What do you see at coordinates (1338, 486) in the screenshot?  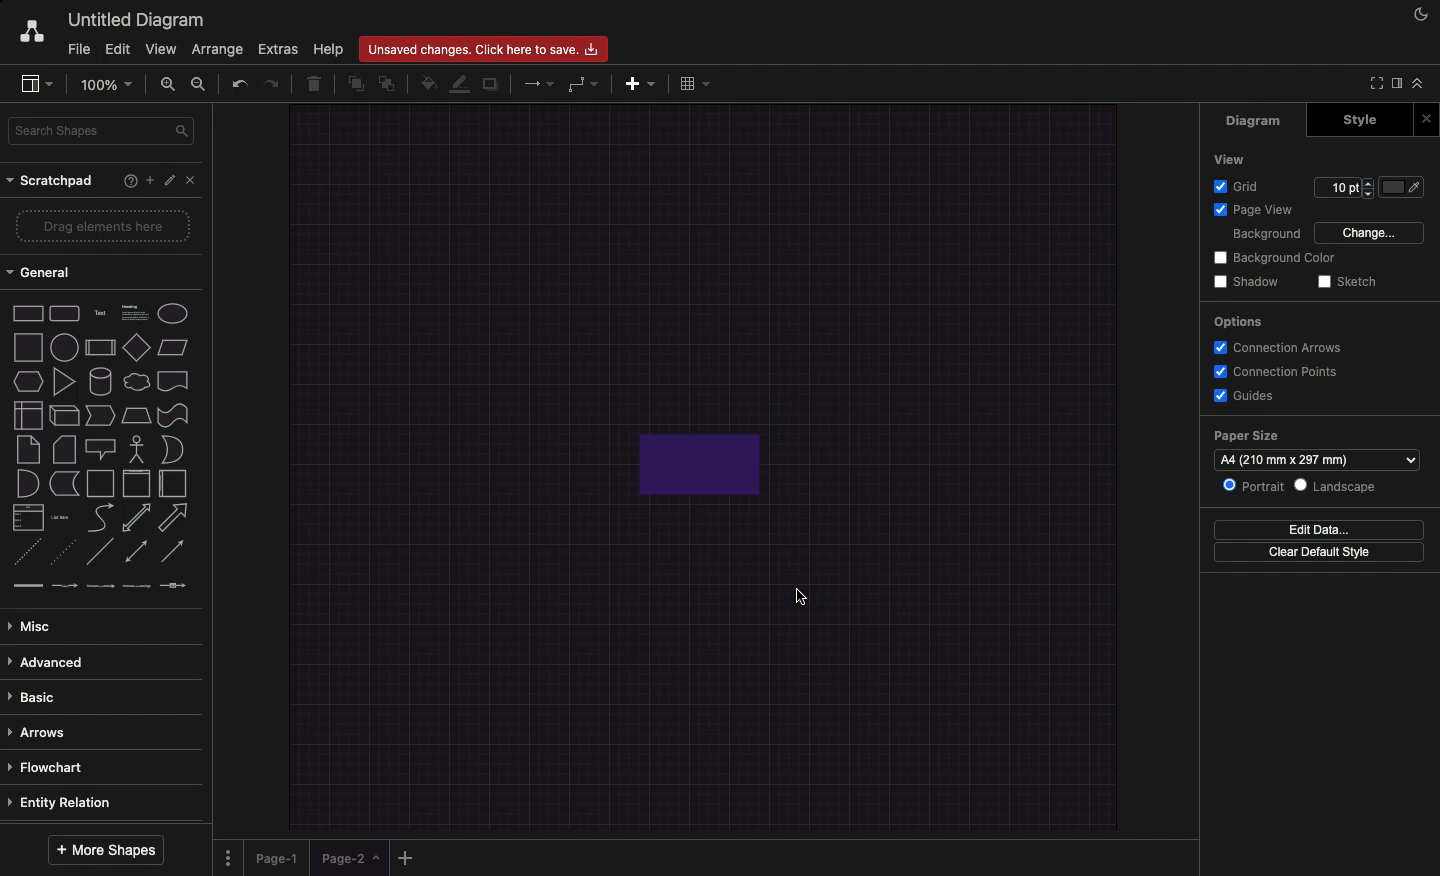 I see `Landscape` at bounding box center [1338, 486].